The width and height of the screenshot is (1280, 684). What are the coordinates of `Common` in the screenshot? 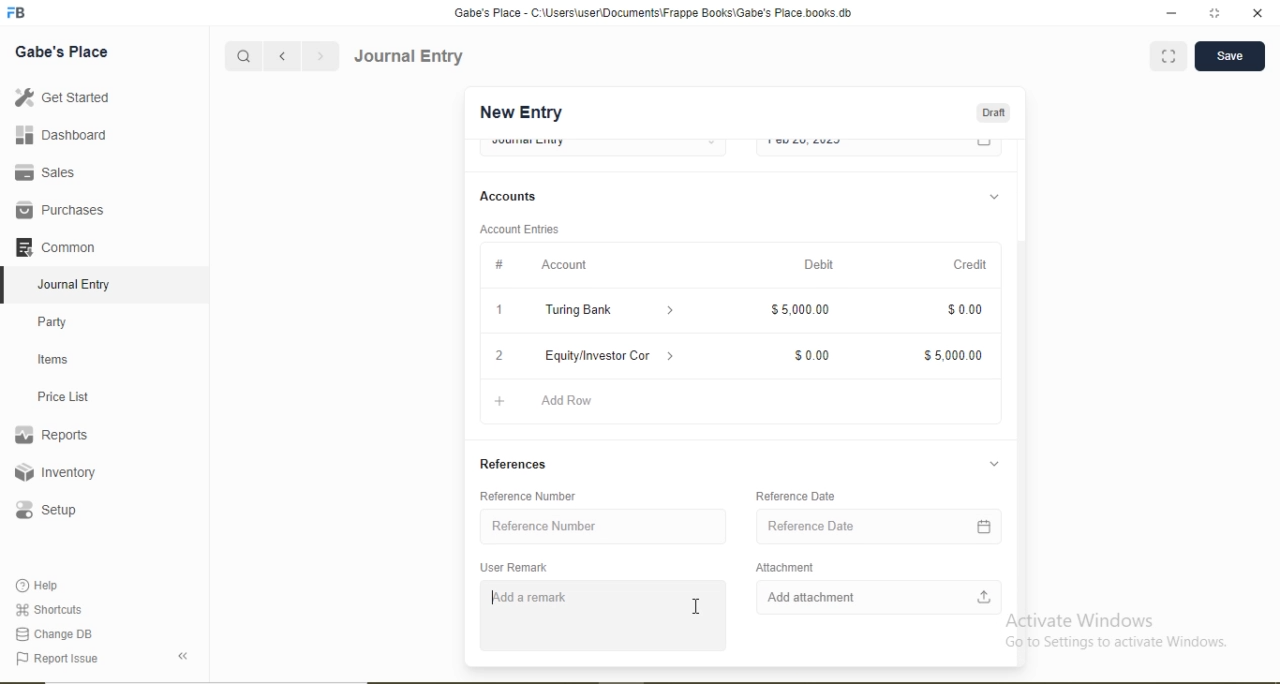 It's located at (54, 246).